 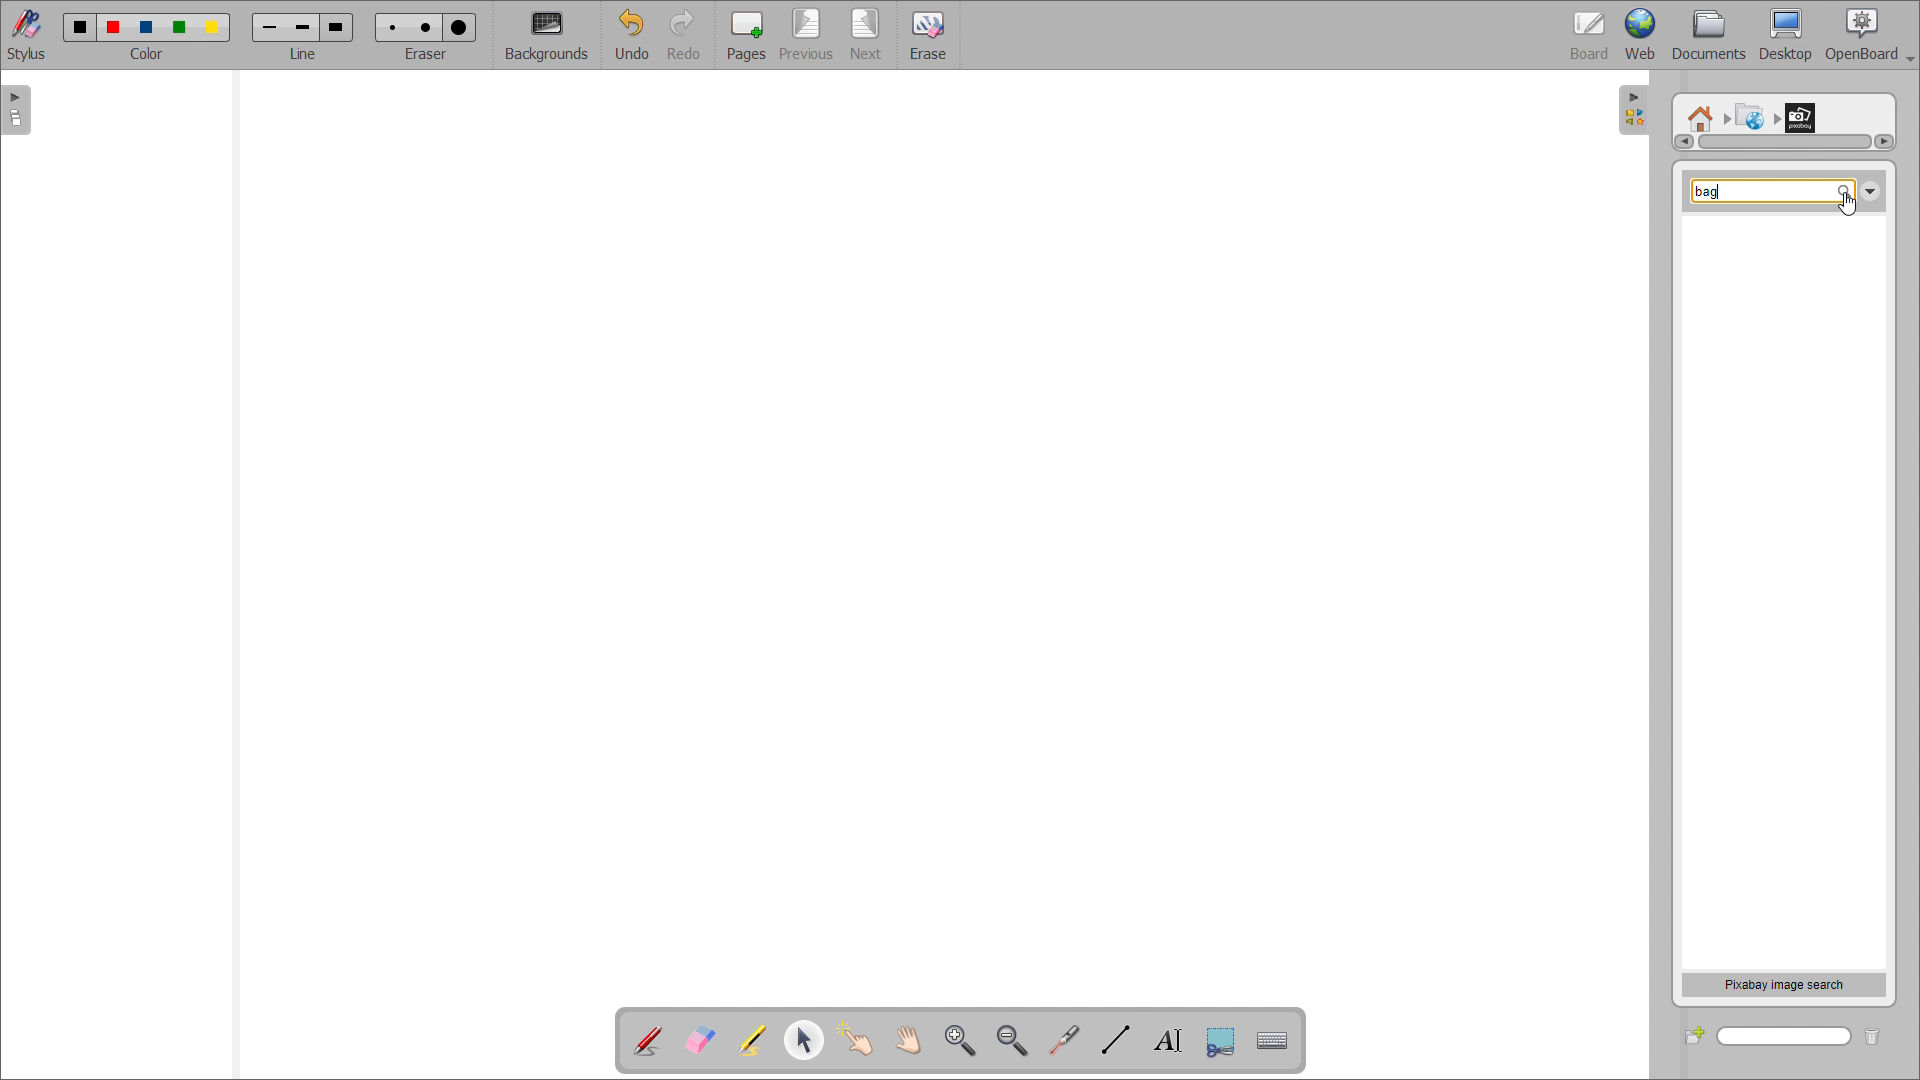 What do you see at coordinates (632, 35) in the screenshot?
I see `undo` at bounding box center [632, 35].